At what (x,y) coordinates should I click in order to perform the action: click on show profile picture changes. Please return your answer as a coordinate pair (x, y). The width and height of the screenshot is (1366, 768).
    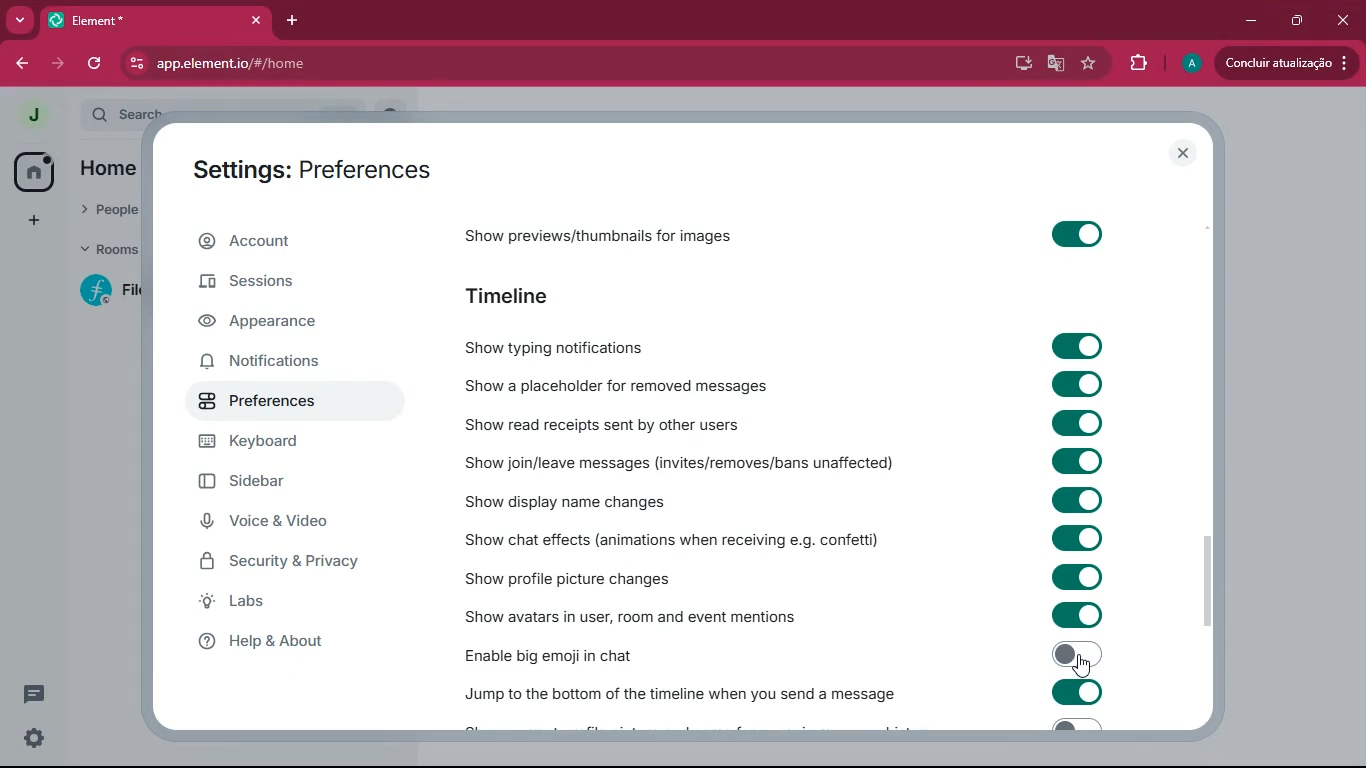
    Looking at the image, I should click on (581, 576).